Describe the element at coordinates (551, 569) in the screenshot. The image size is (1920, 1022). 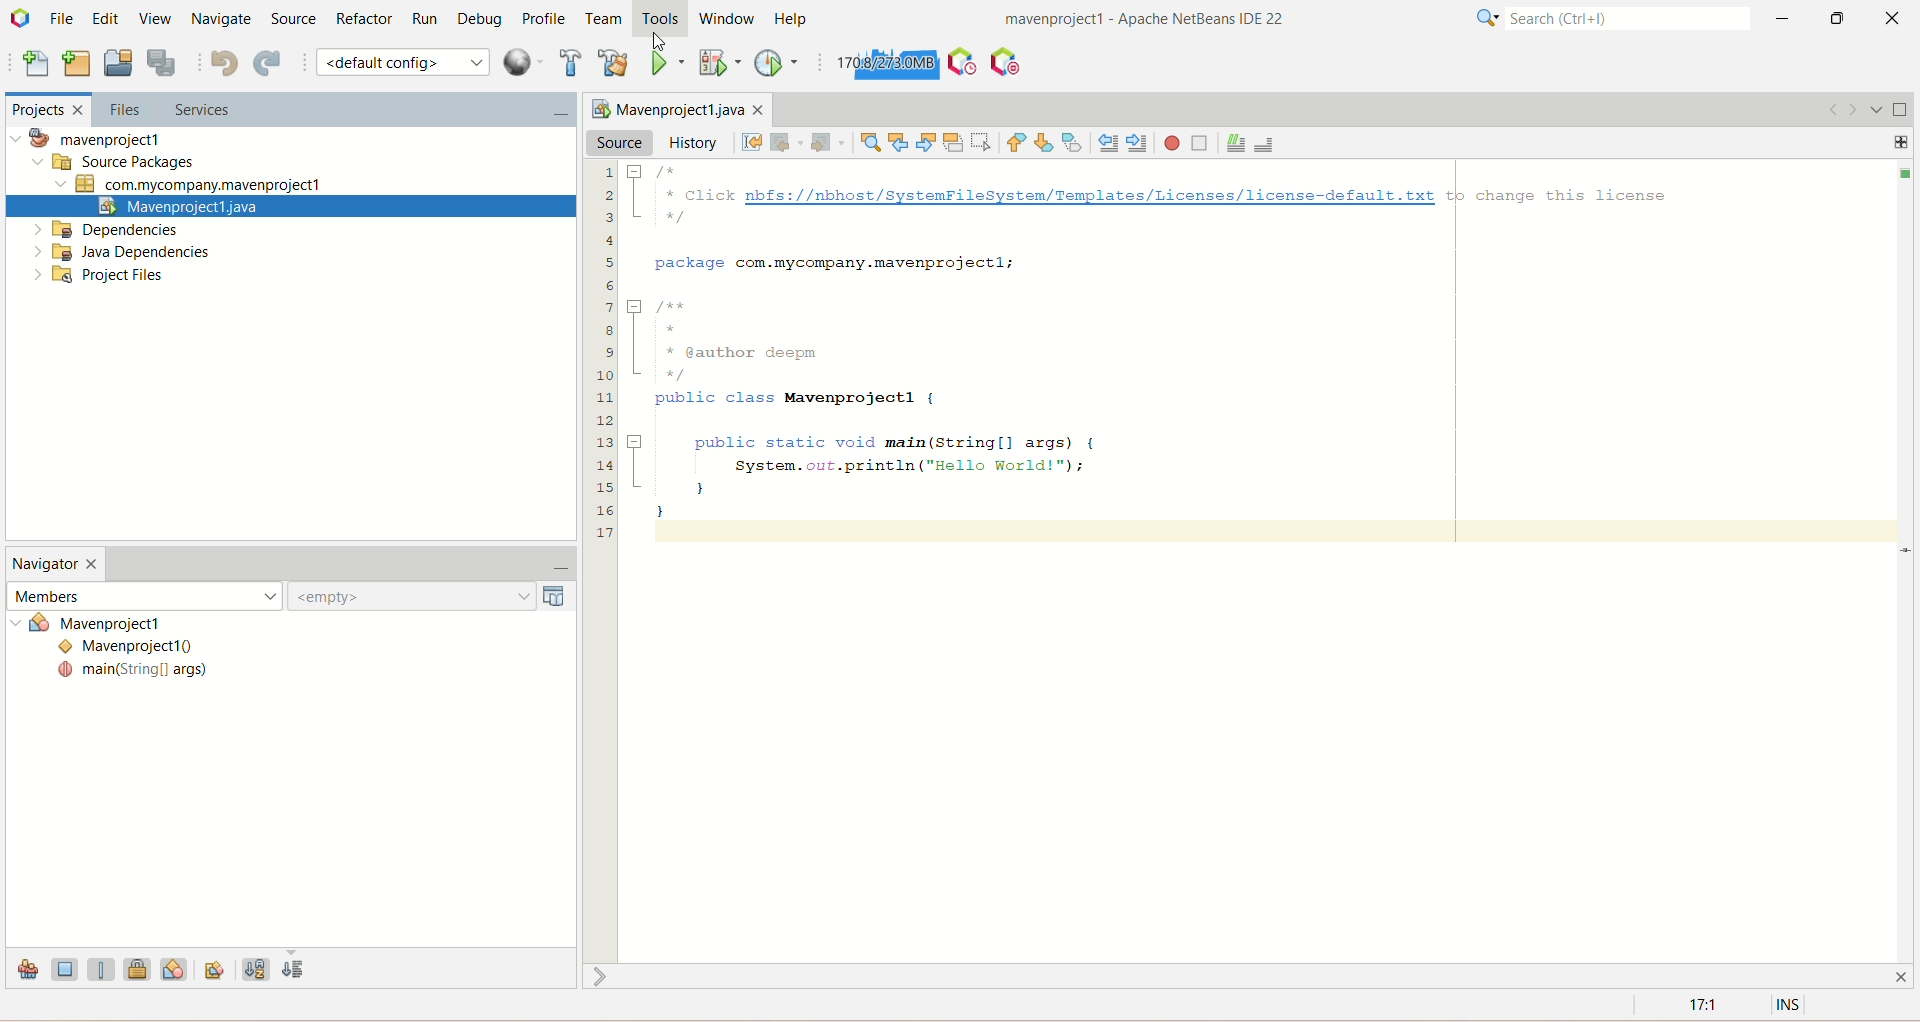
I see `minimize` at that location.